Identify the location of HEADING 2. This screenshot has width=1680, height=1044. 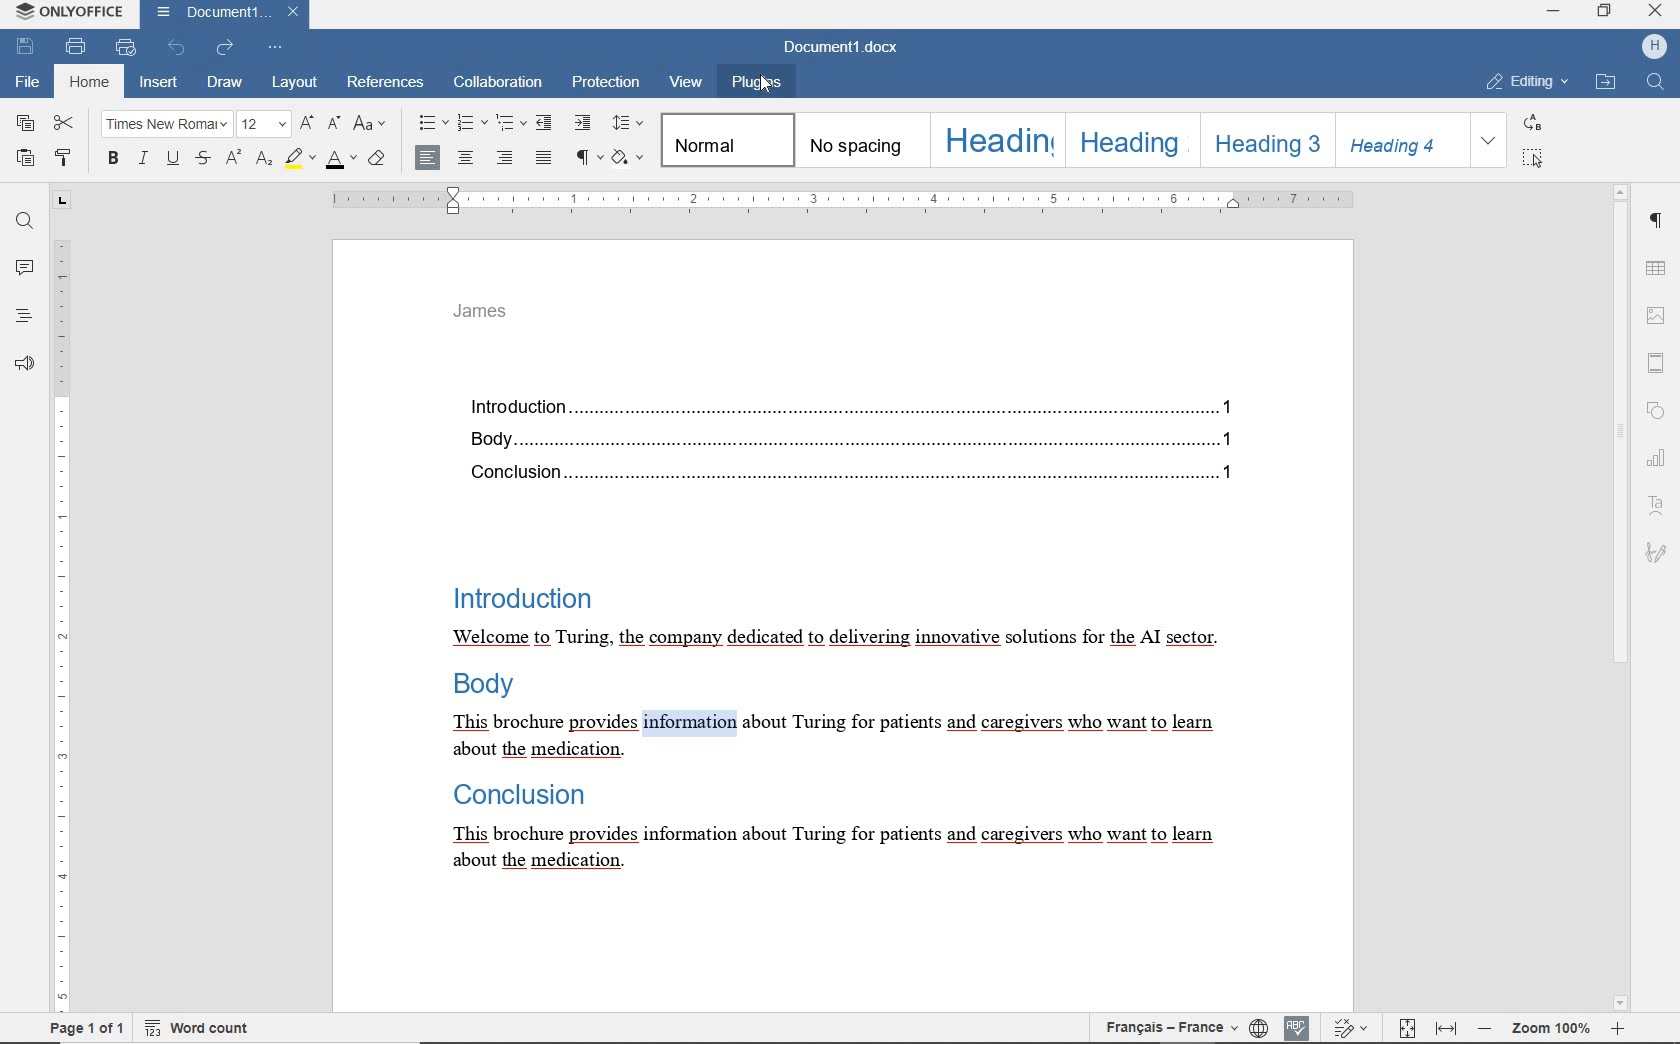
(1130, 139).